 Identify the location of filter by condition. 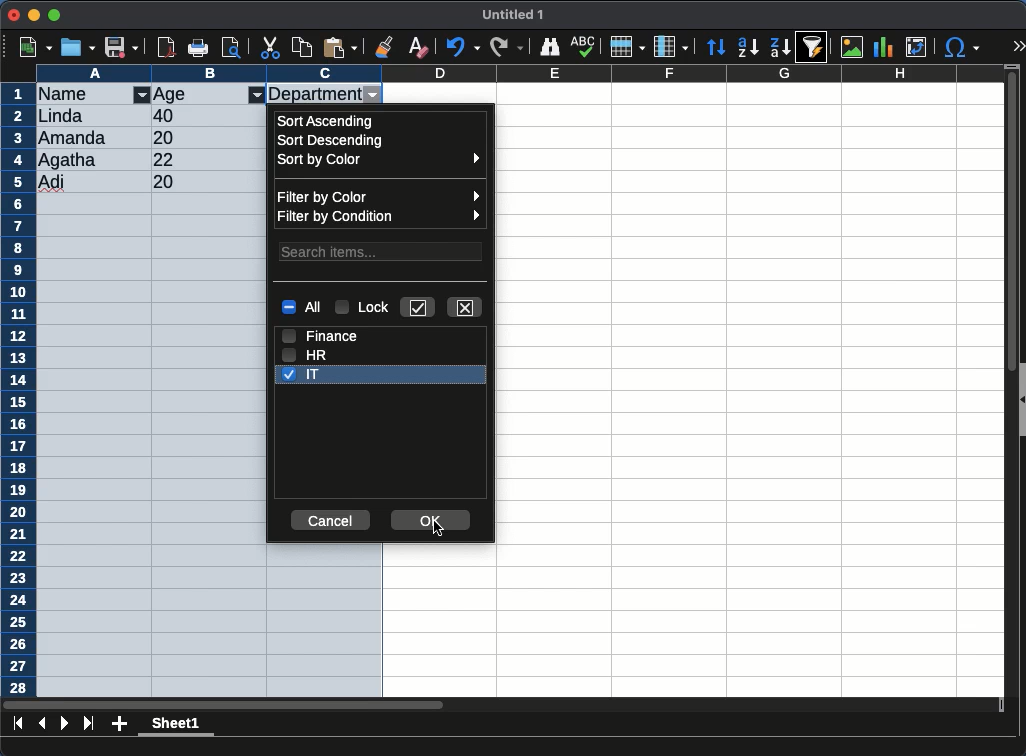
(381, 217).